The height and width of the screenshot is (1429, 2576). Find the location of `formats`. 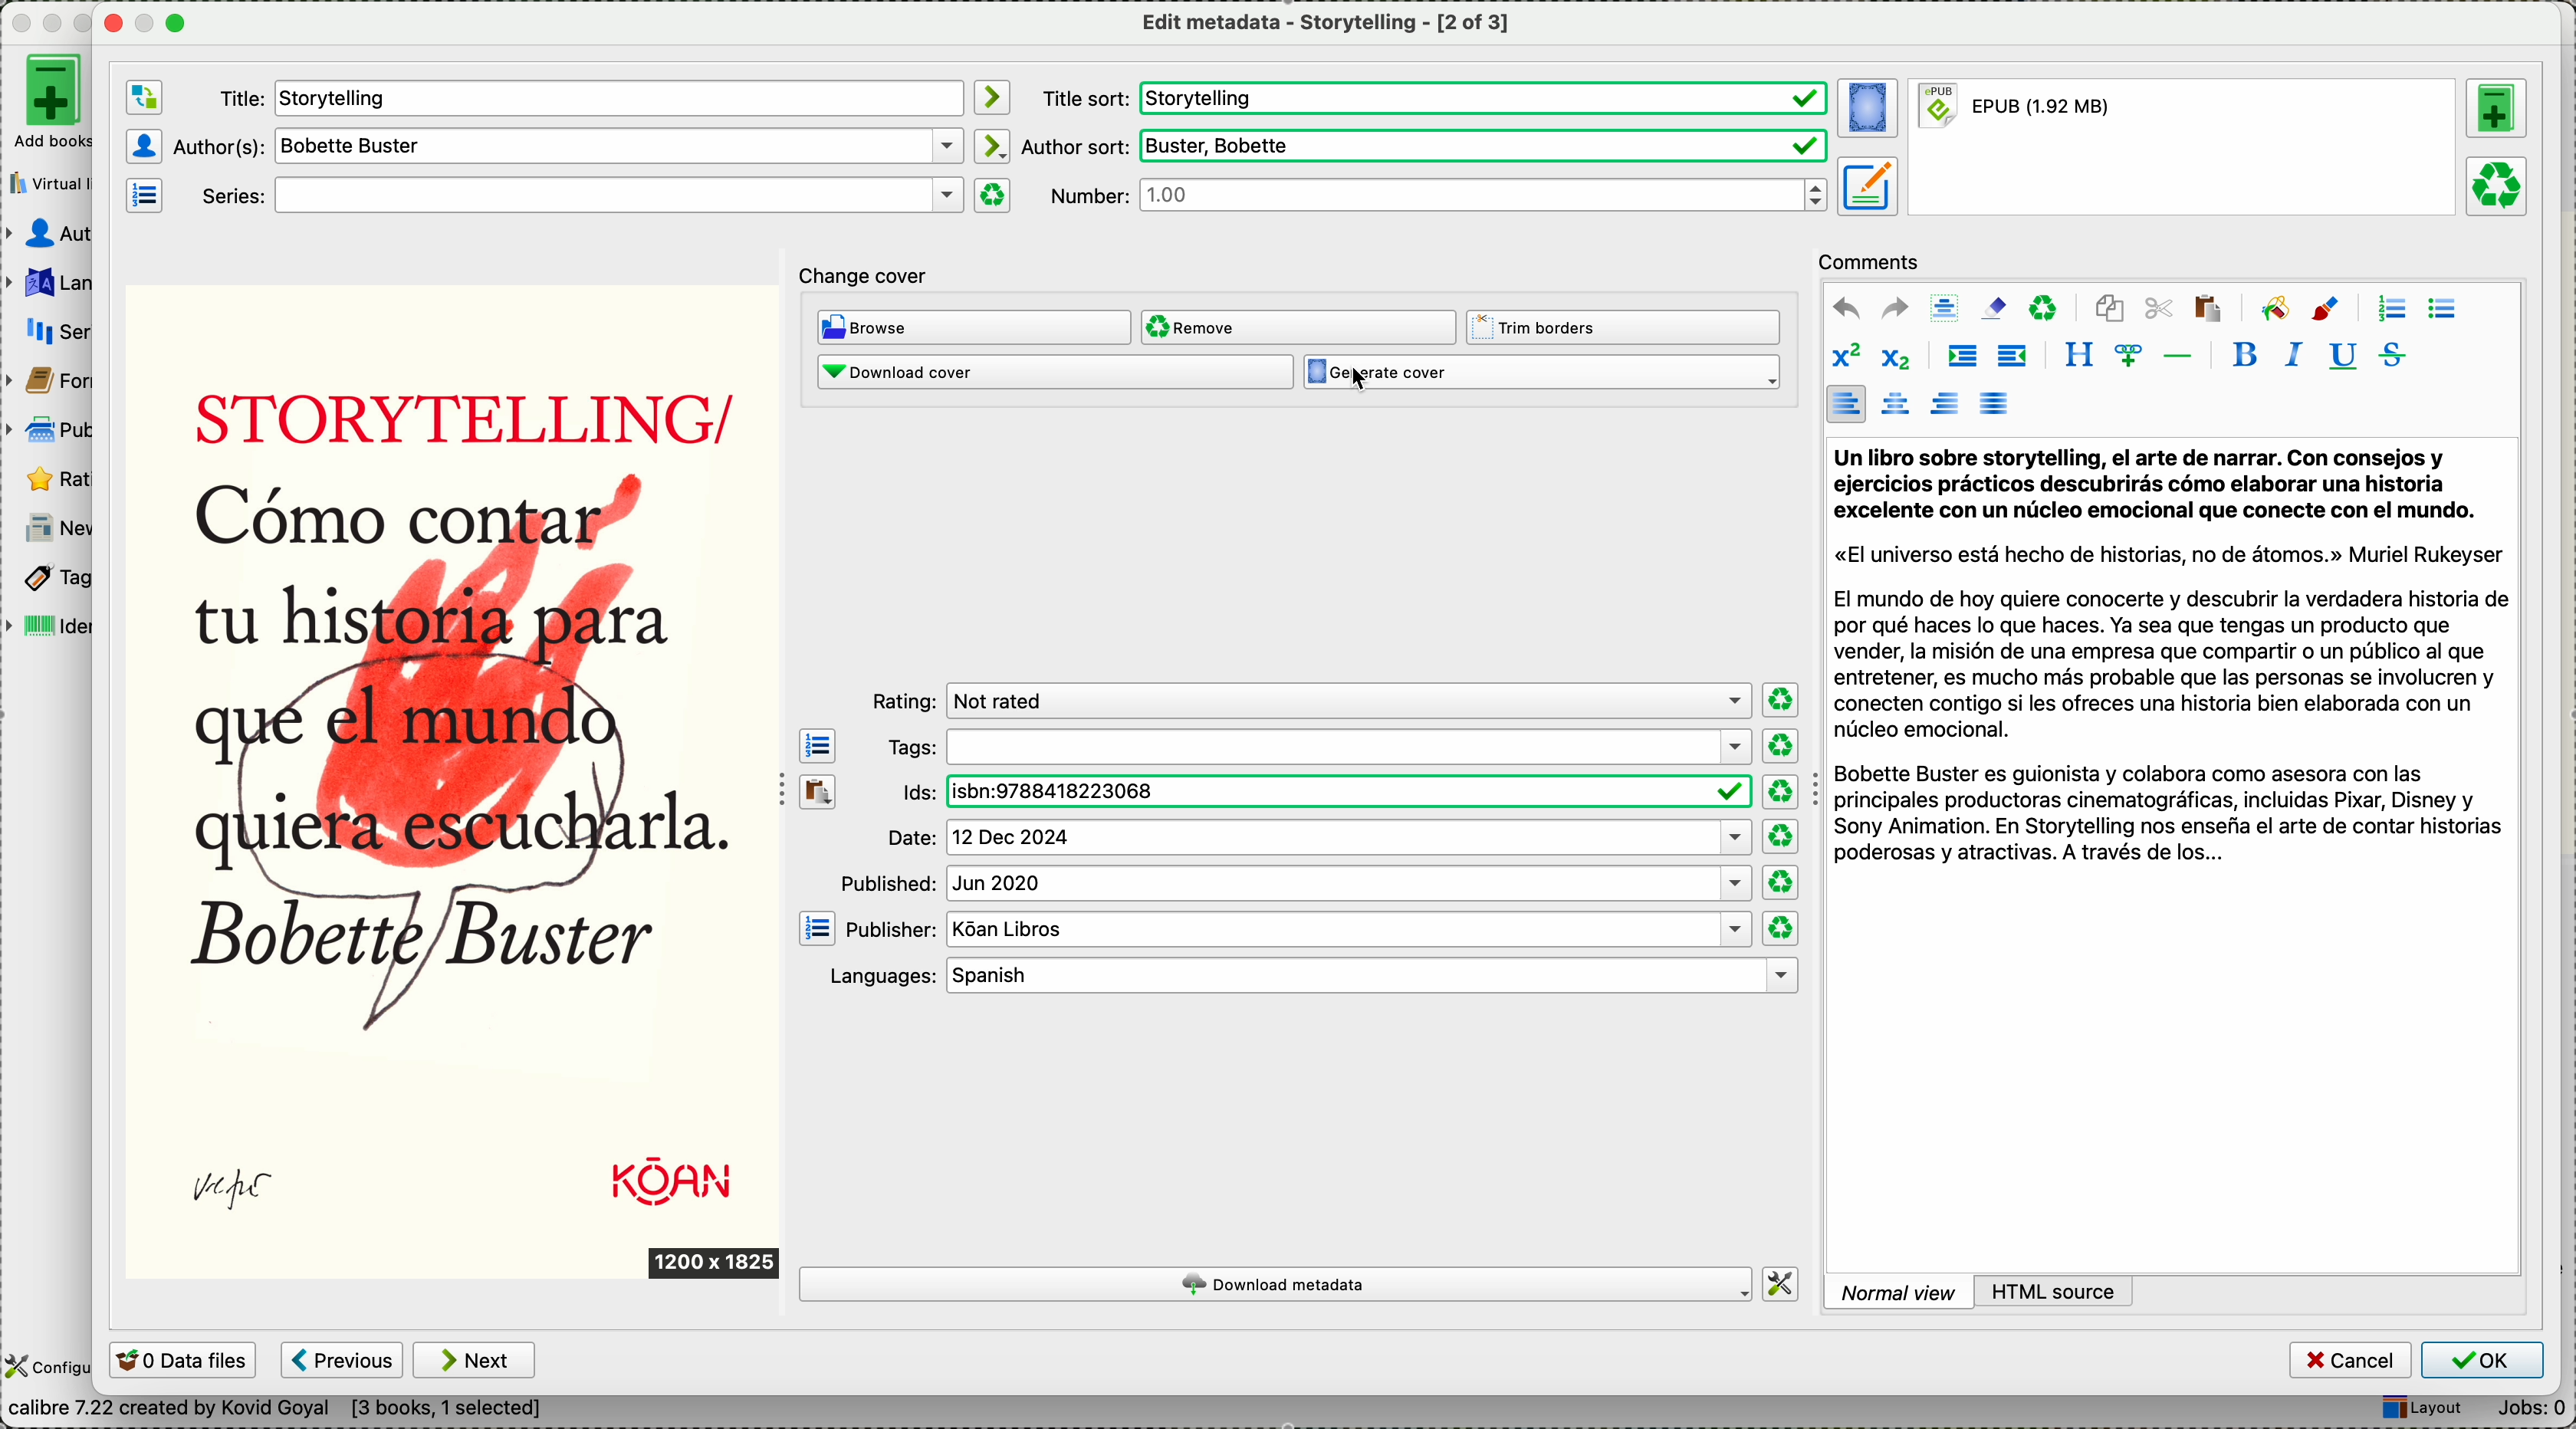

formats is located at coordinates (60, 377).